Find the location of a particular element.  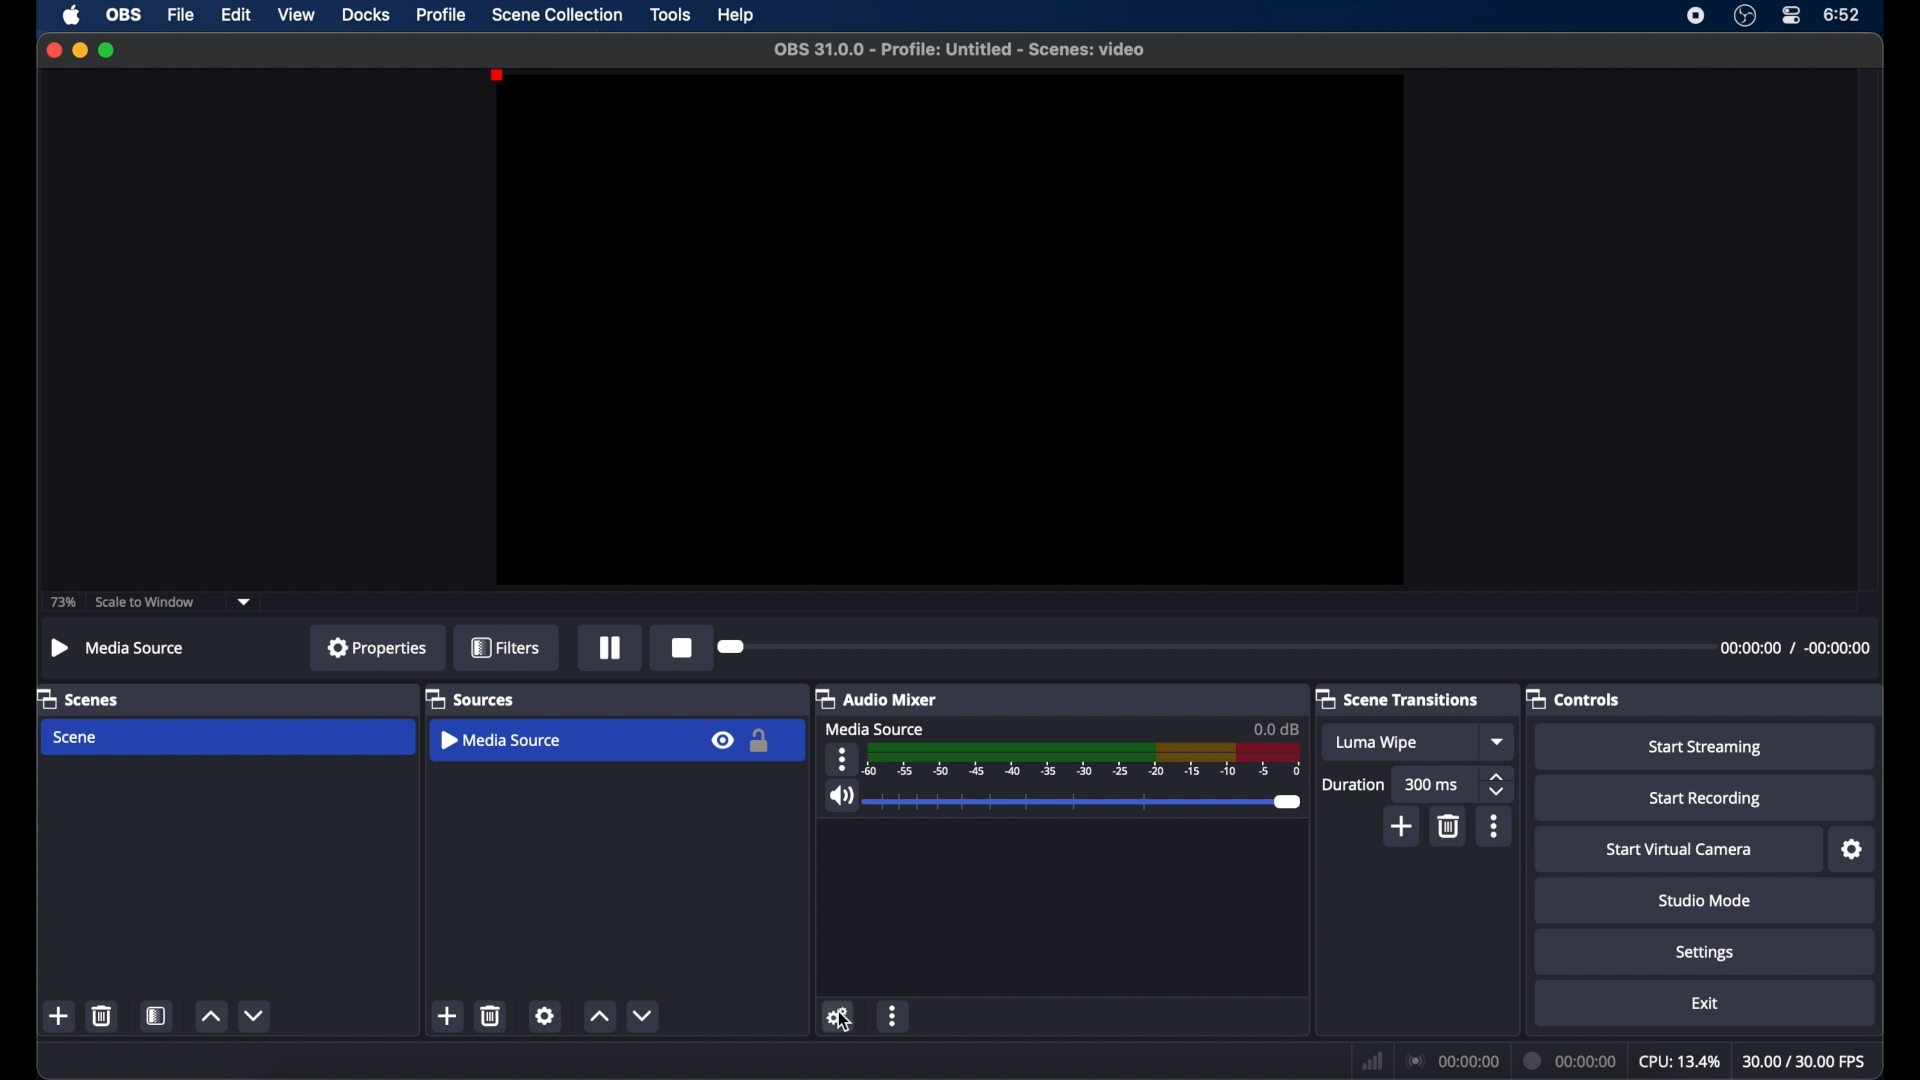

filters is located at coordinates (505, 647).